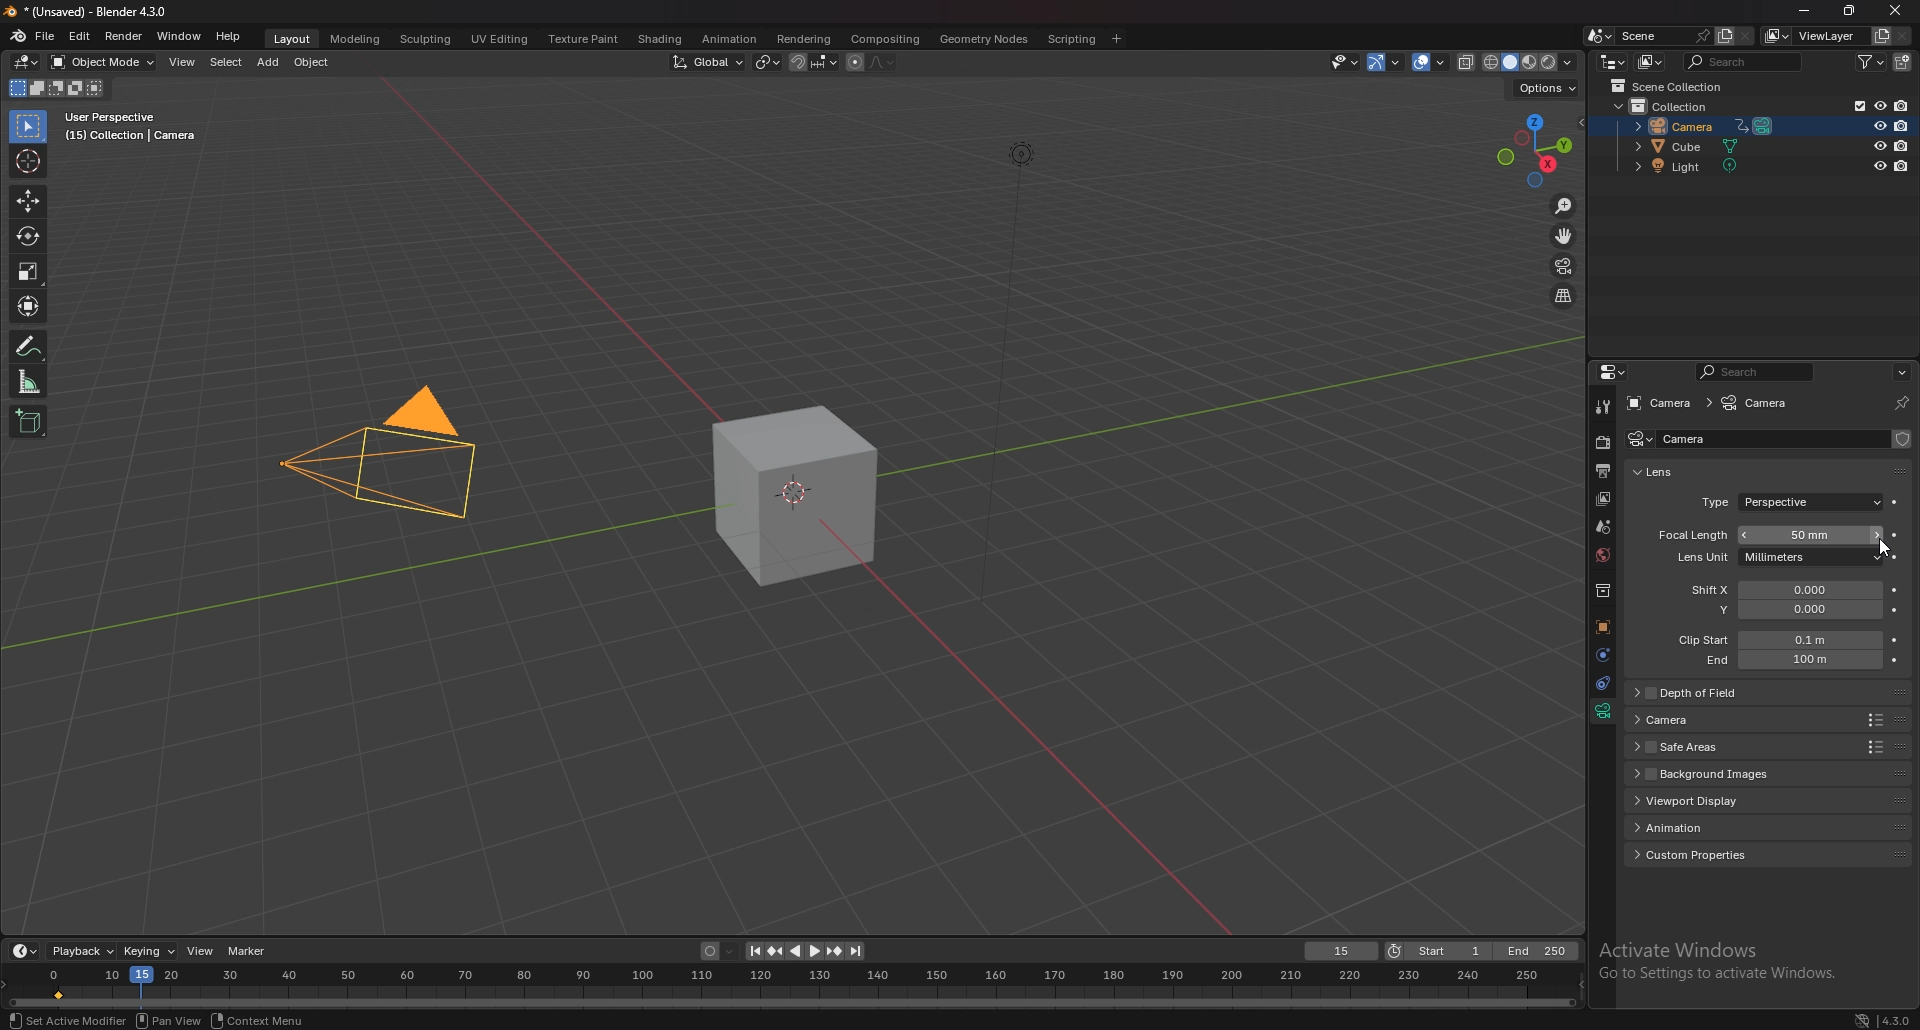  I want to click on fake user, so click(1902, 438).